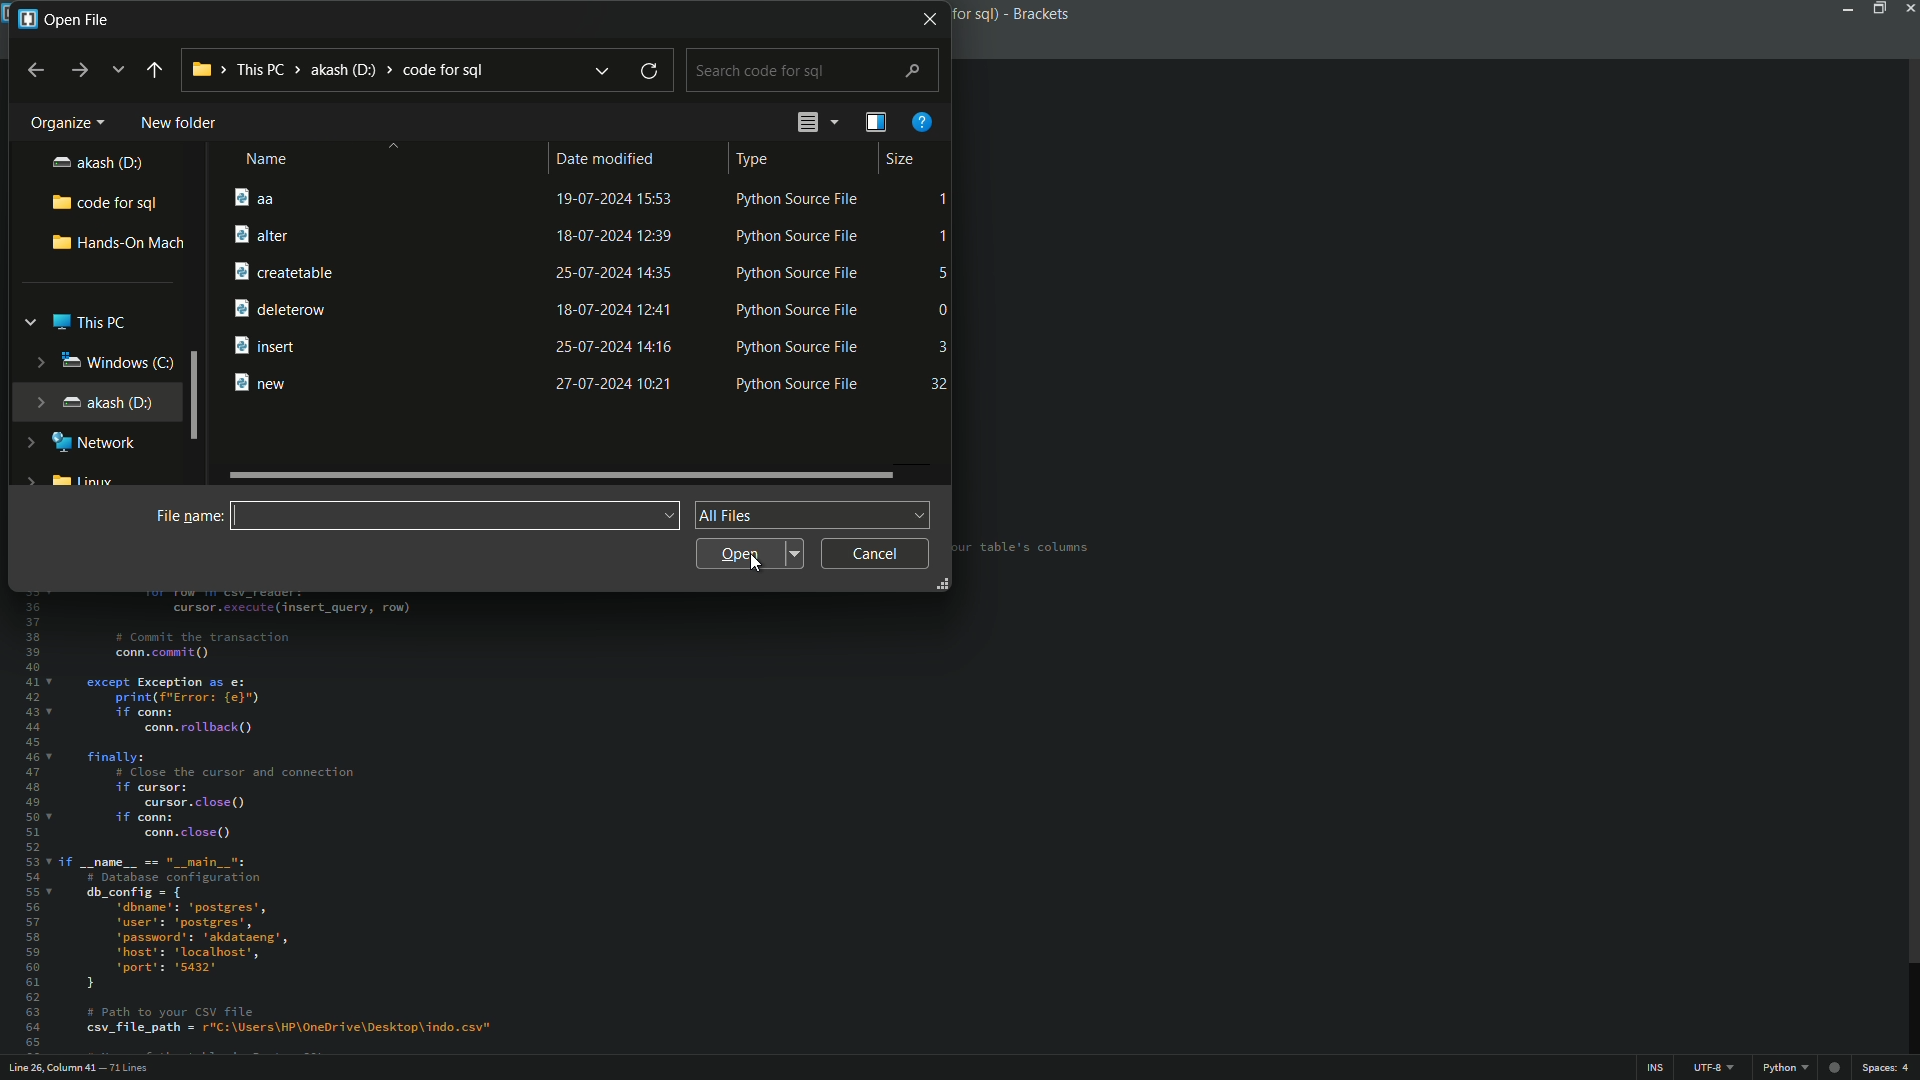 This screenshot has height=1080, width=1920. Describe the element at coordinates (798, 273) in the screenshot. I see `Python Source File` at that location.